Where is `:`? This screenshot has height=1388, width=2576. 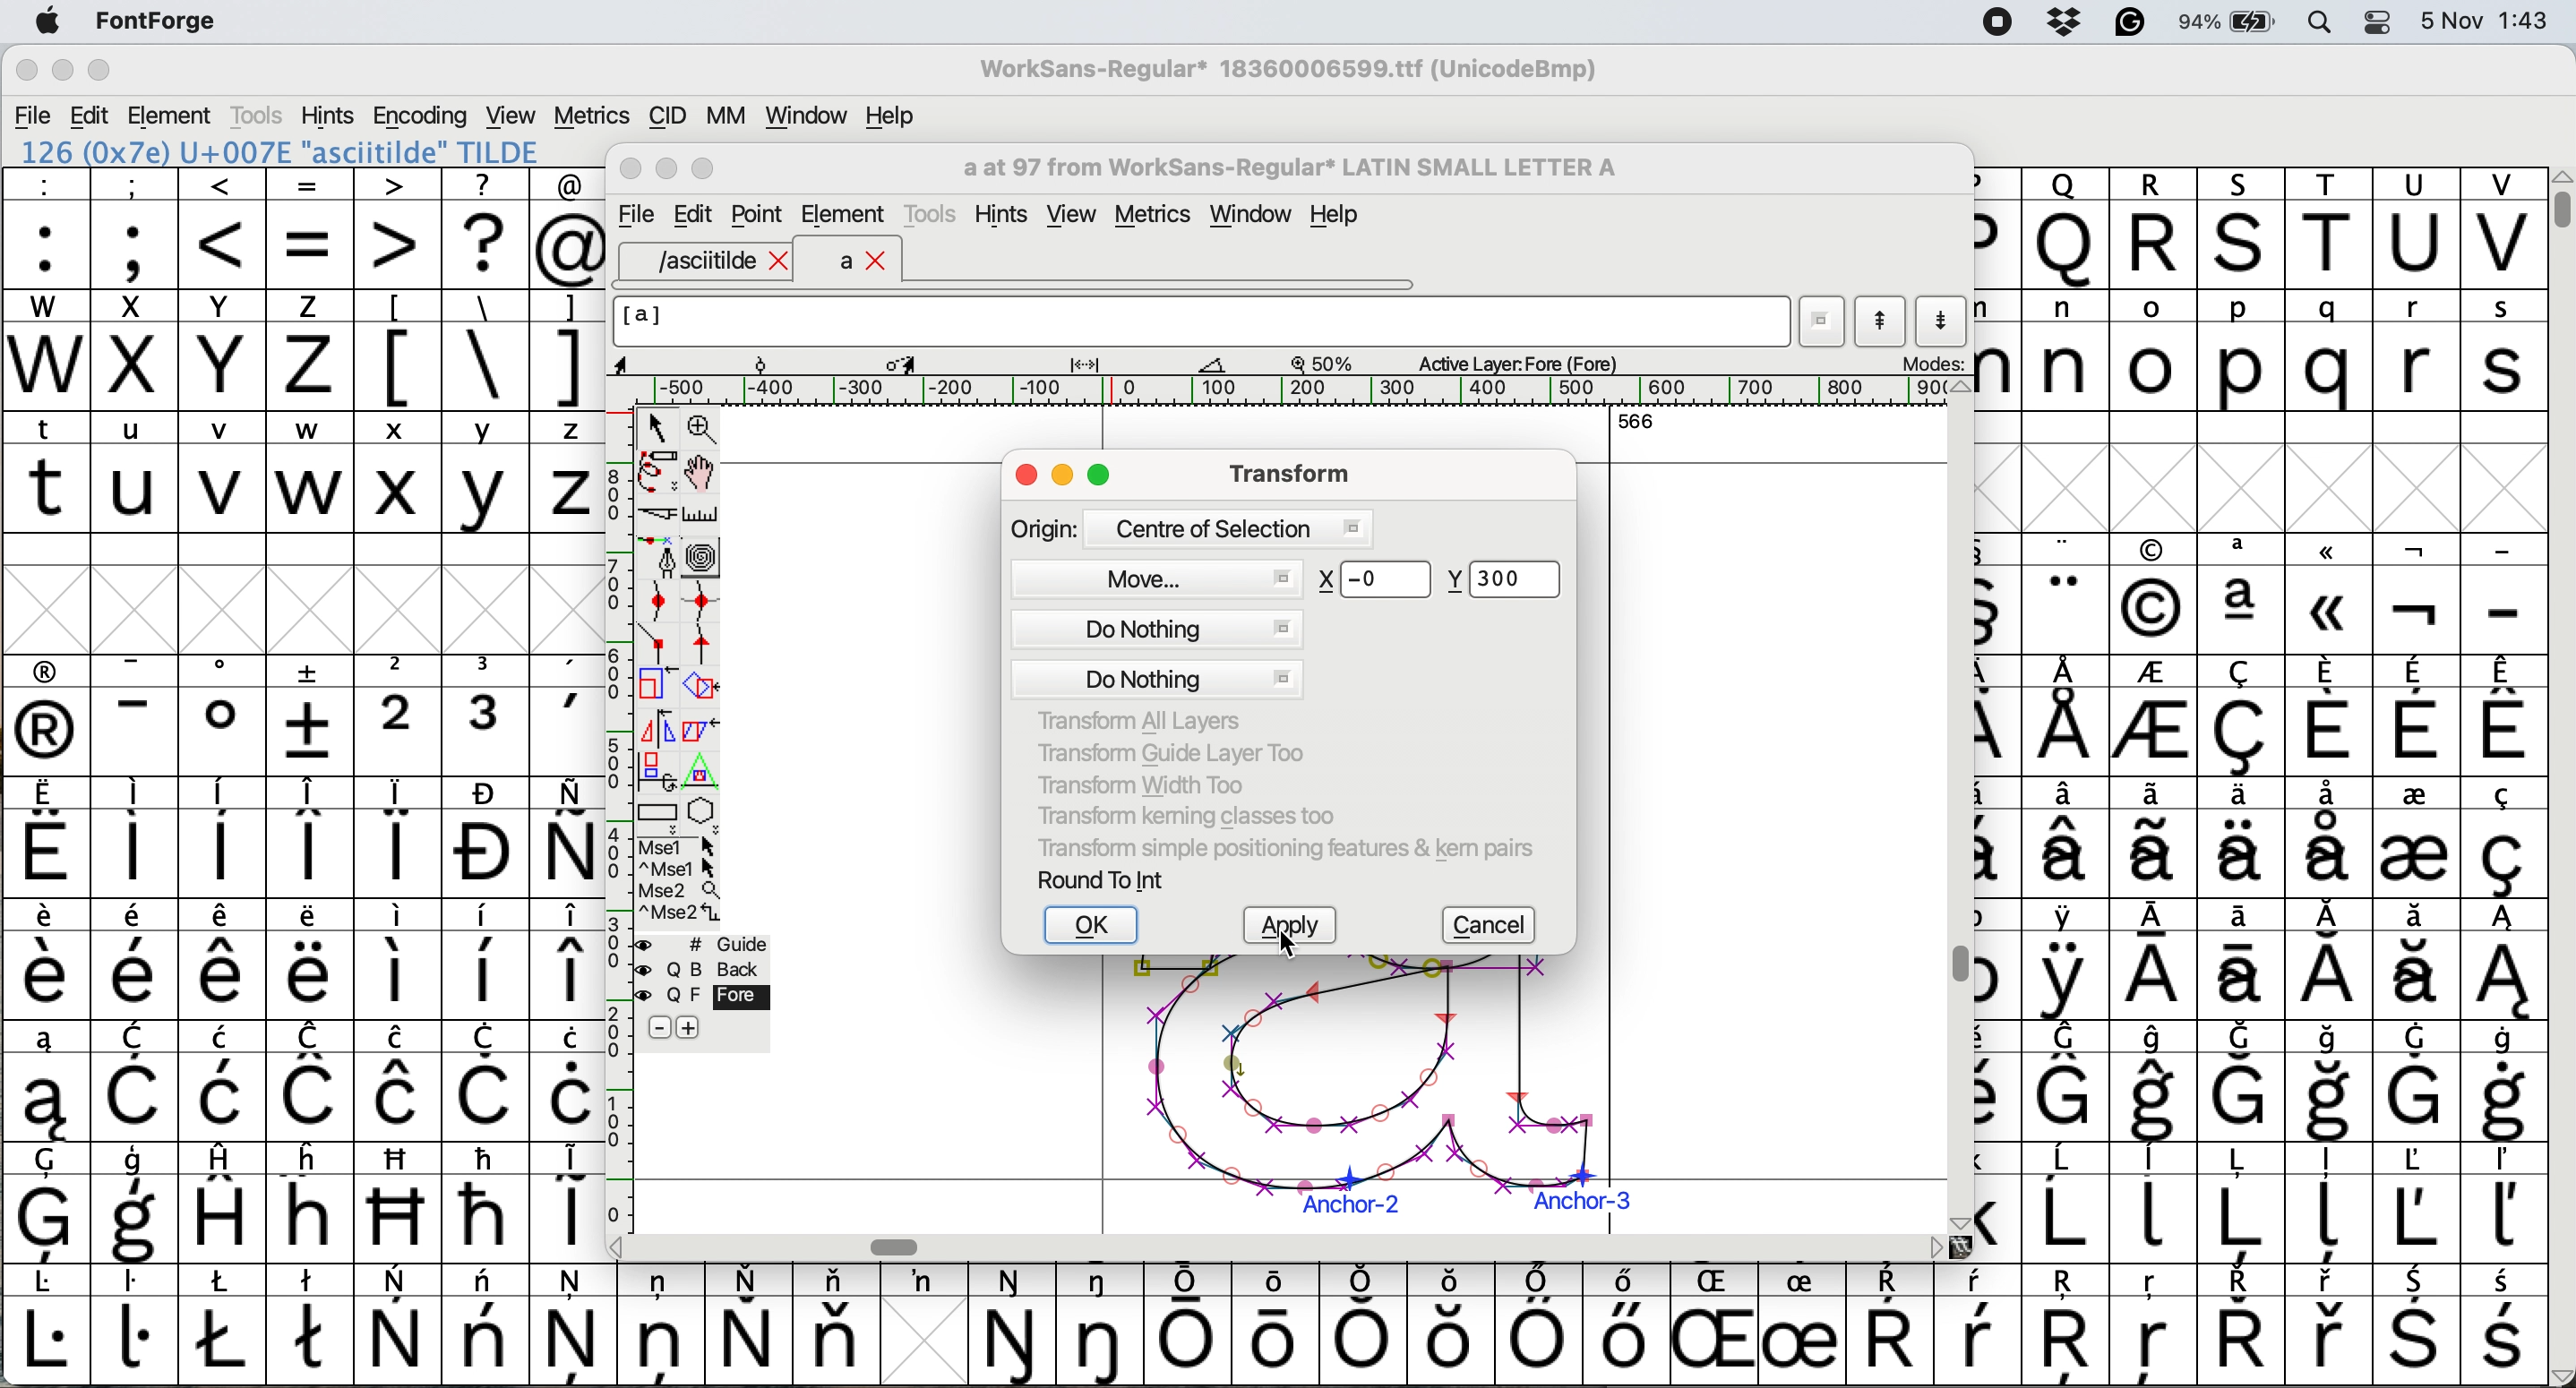
: is located at coordinates (48, 229).